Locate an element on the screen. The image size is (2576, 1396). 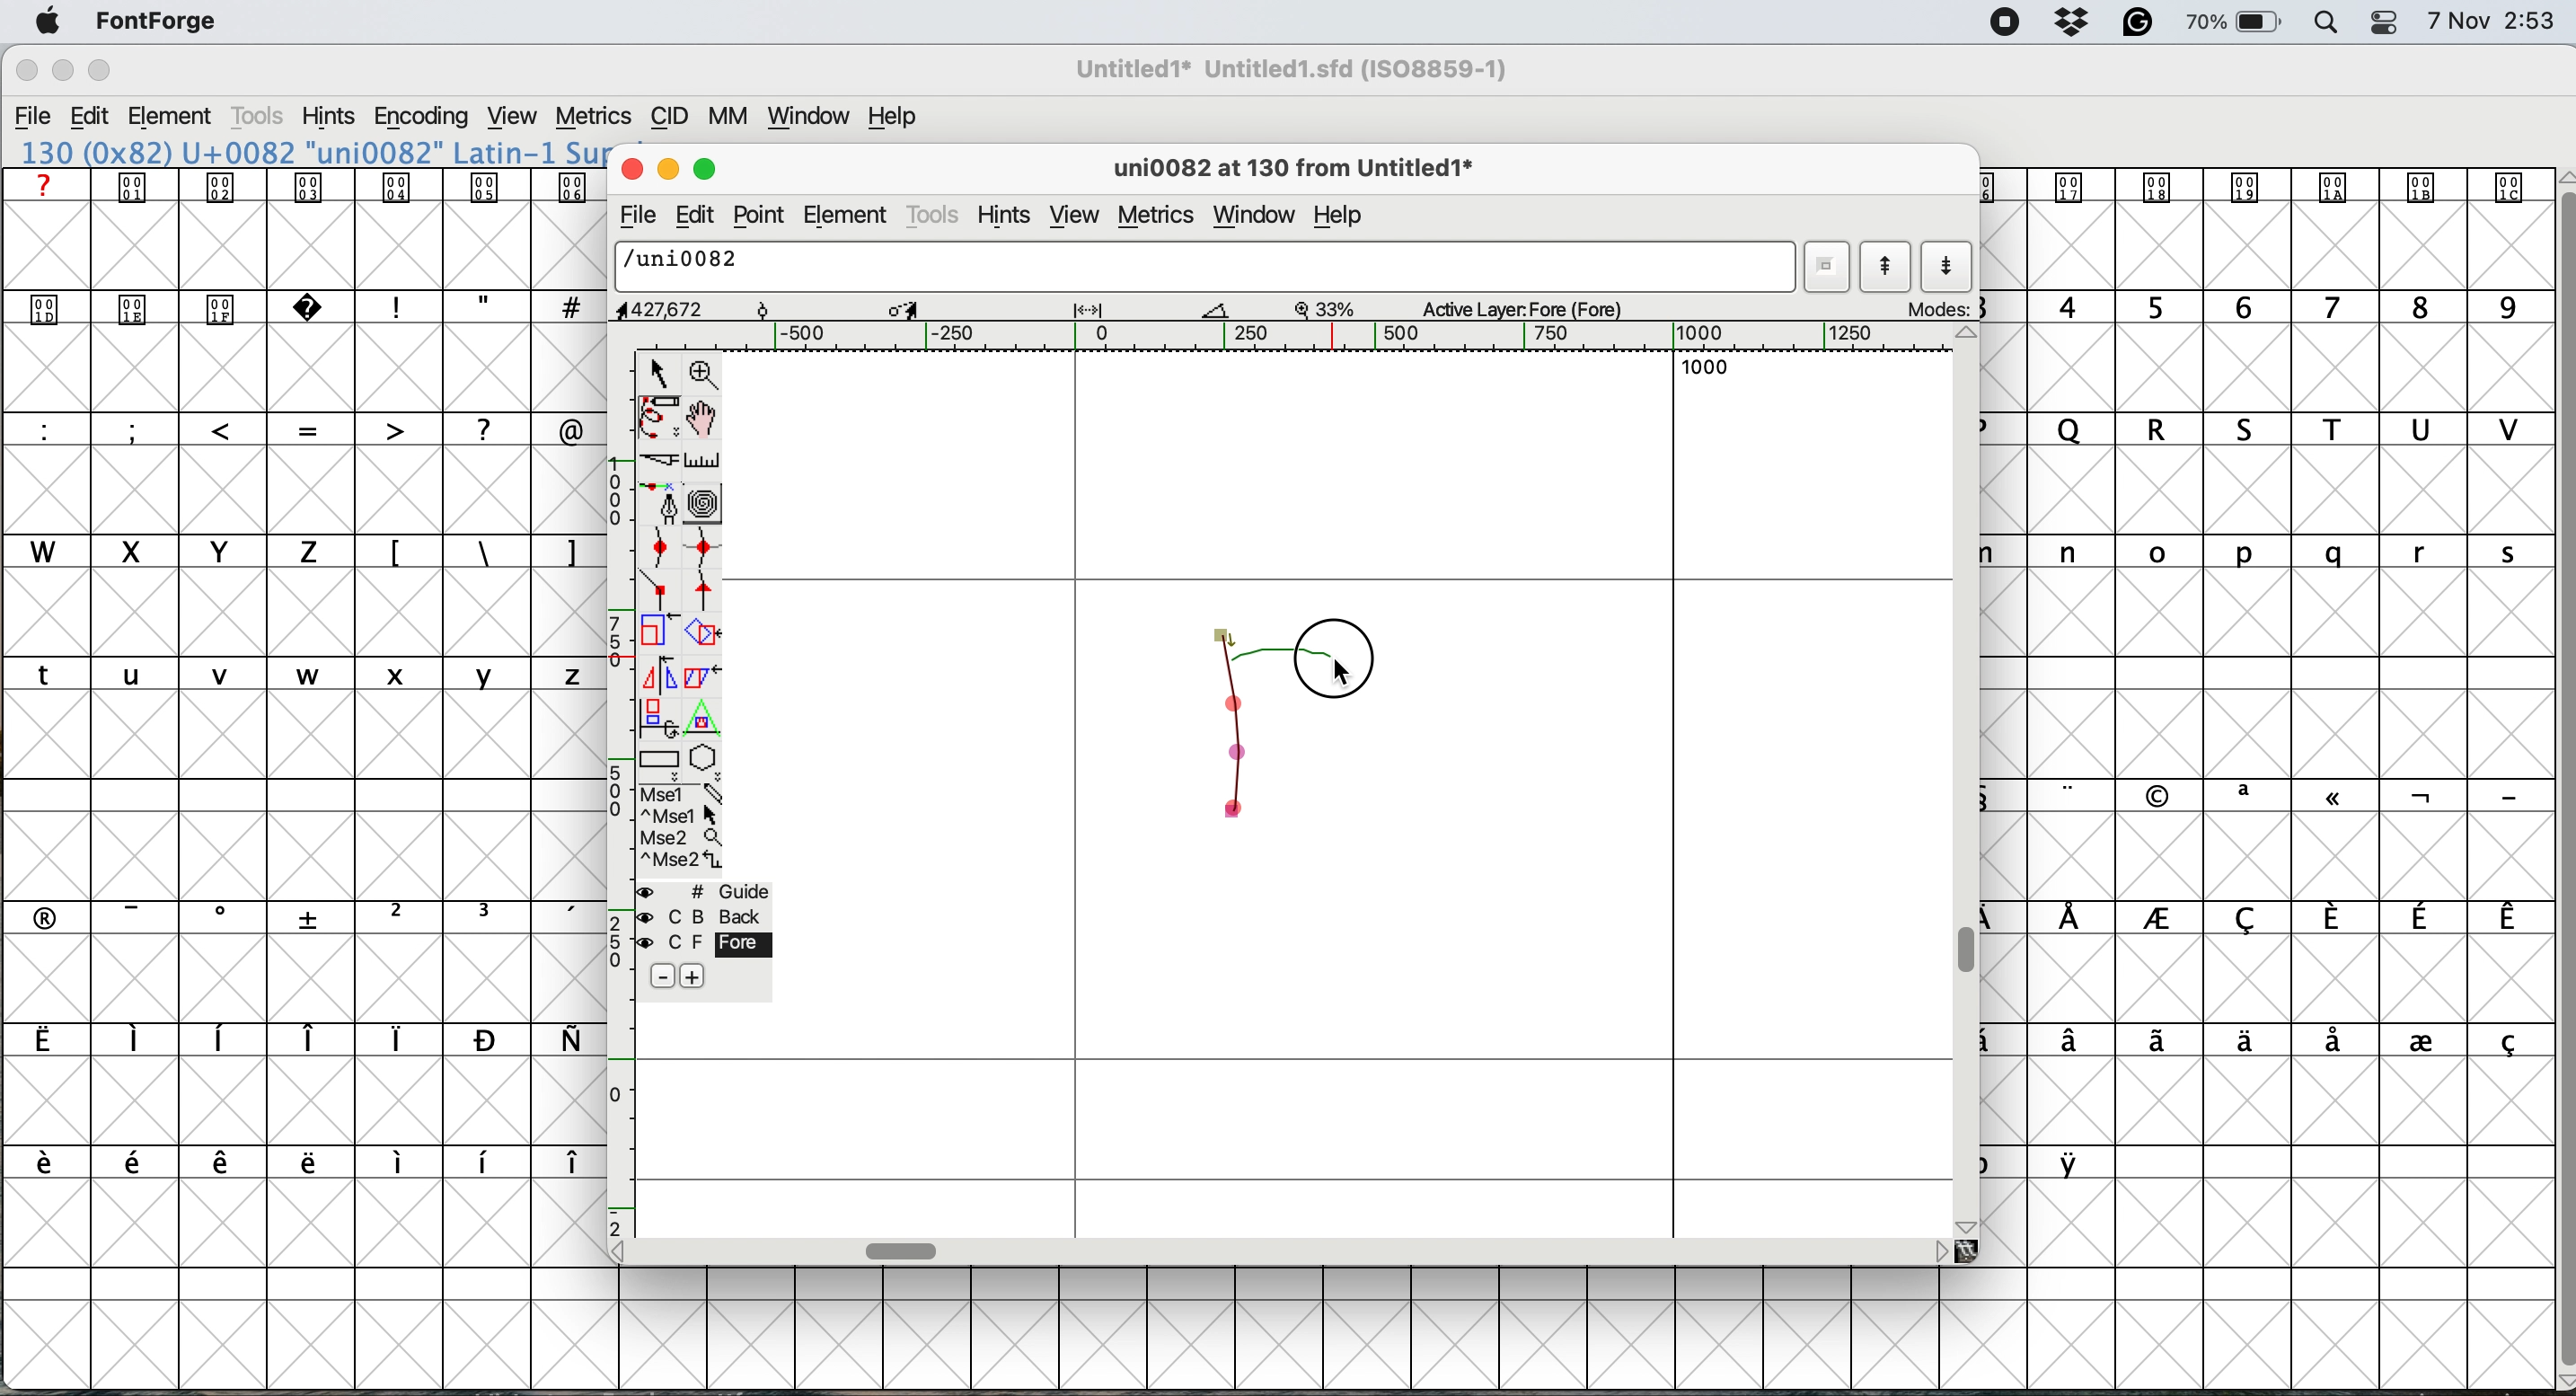
element is located at coordinates (848, 216).